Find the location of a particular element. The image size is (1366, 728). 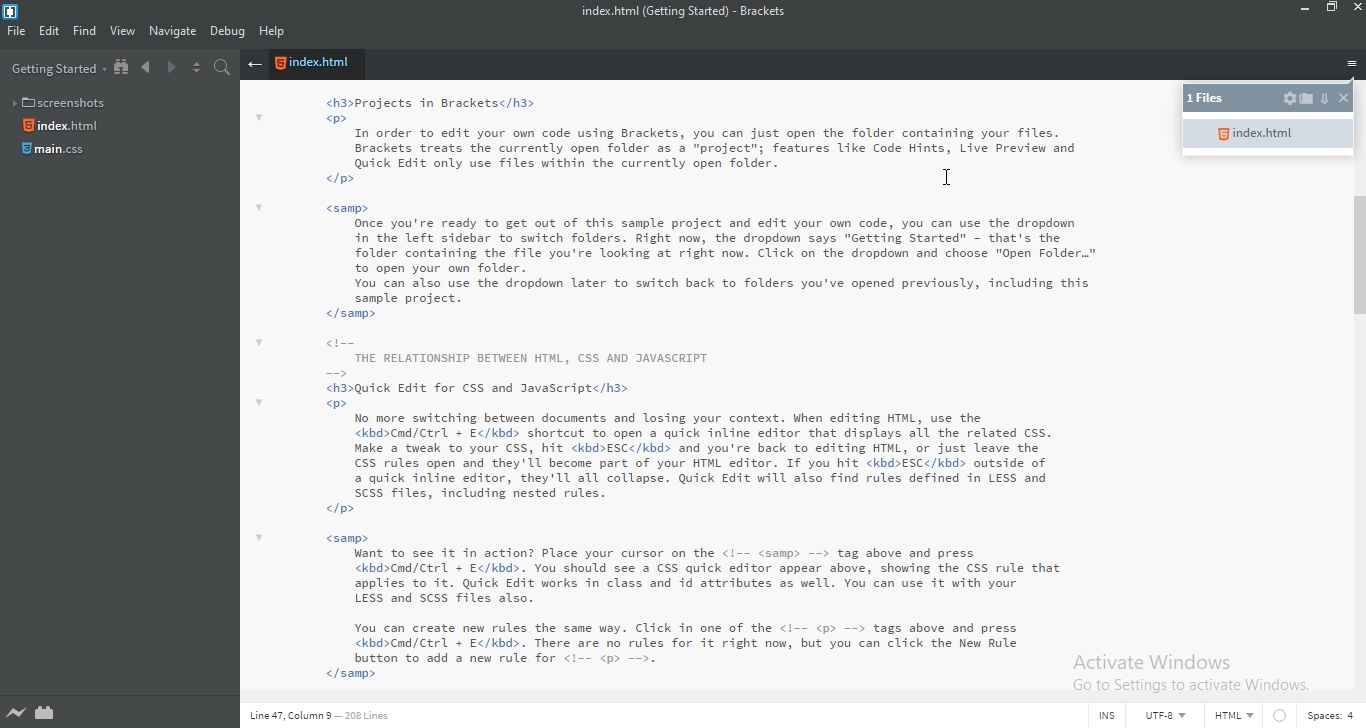

Find is located at coordinates (84, 33).